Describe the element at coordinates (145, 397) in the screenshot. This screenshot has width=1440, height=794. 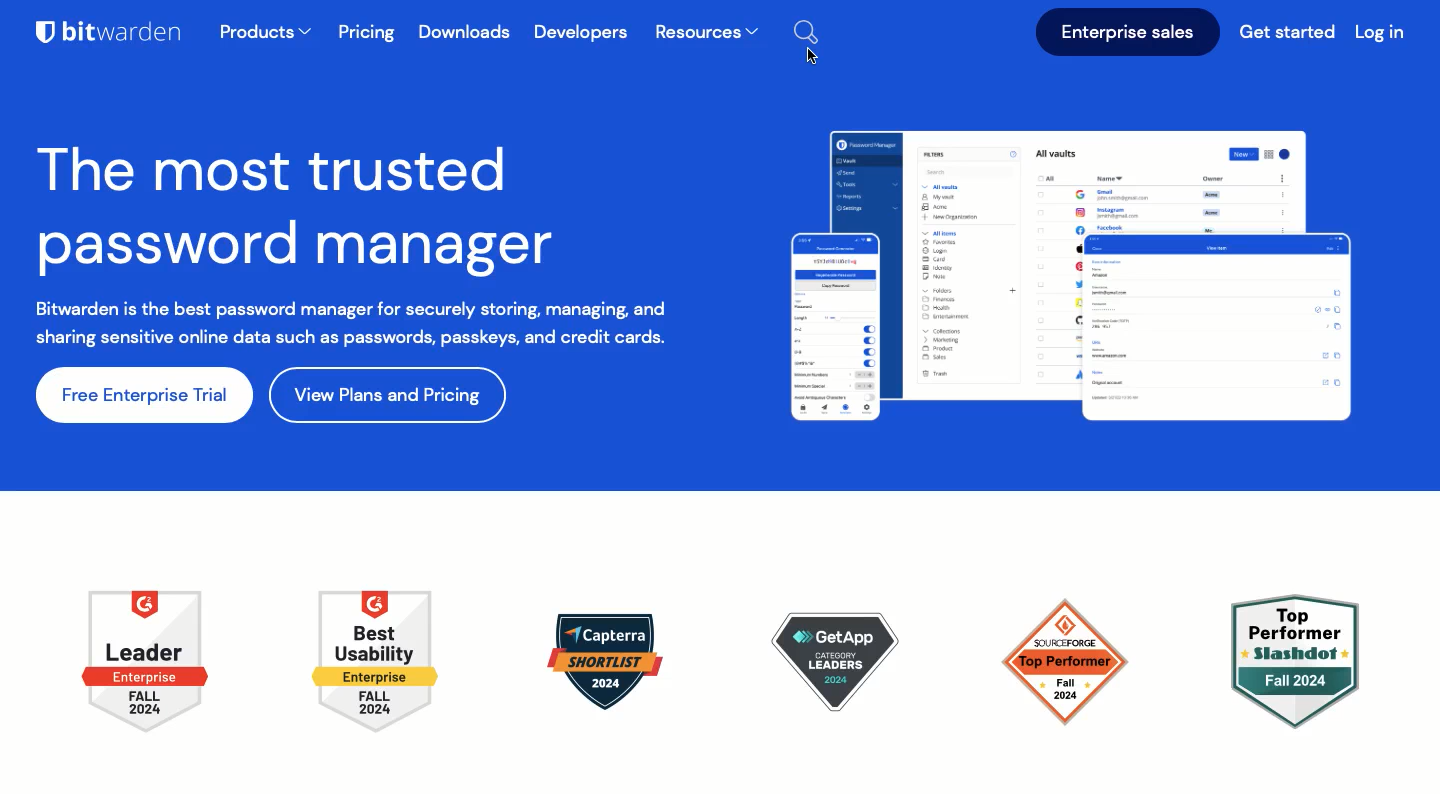
I see `free enterprise trial ` at that location.